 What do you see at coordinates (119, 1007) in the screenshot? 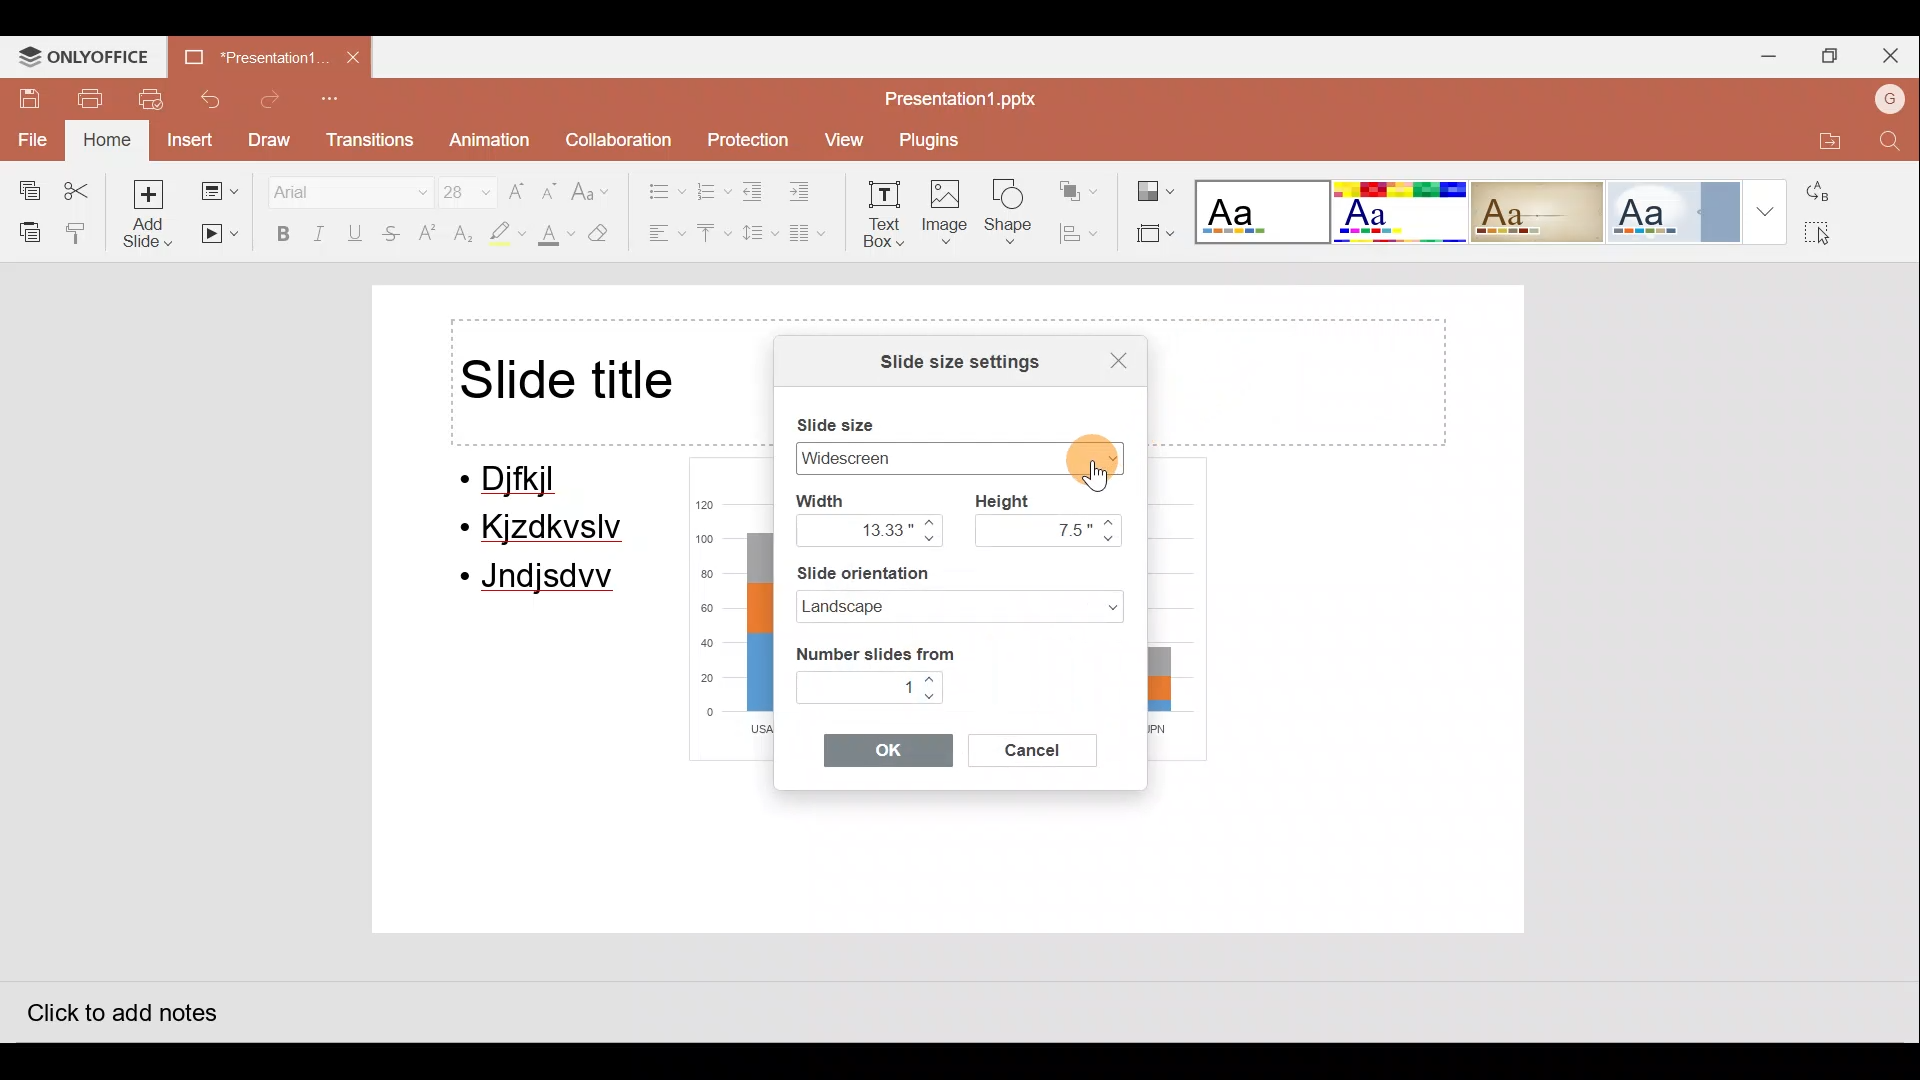
I see `Click to add notes` at bounding box center [119, 1007].